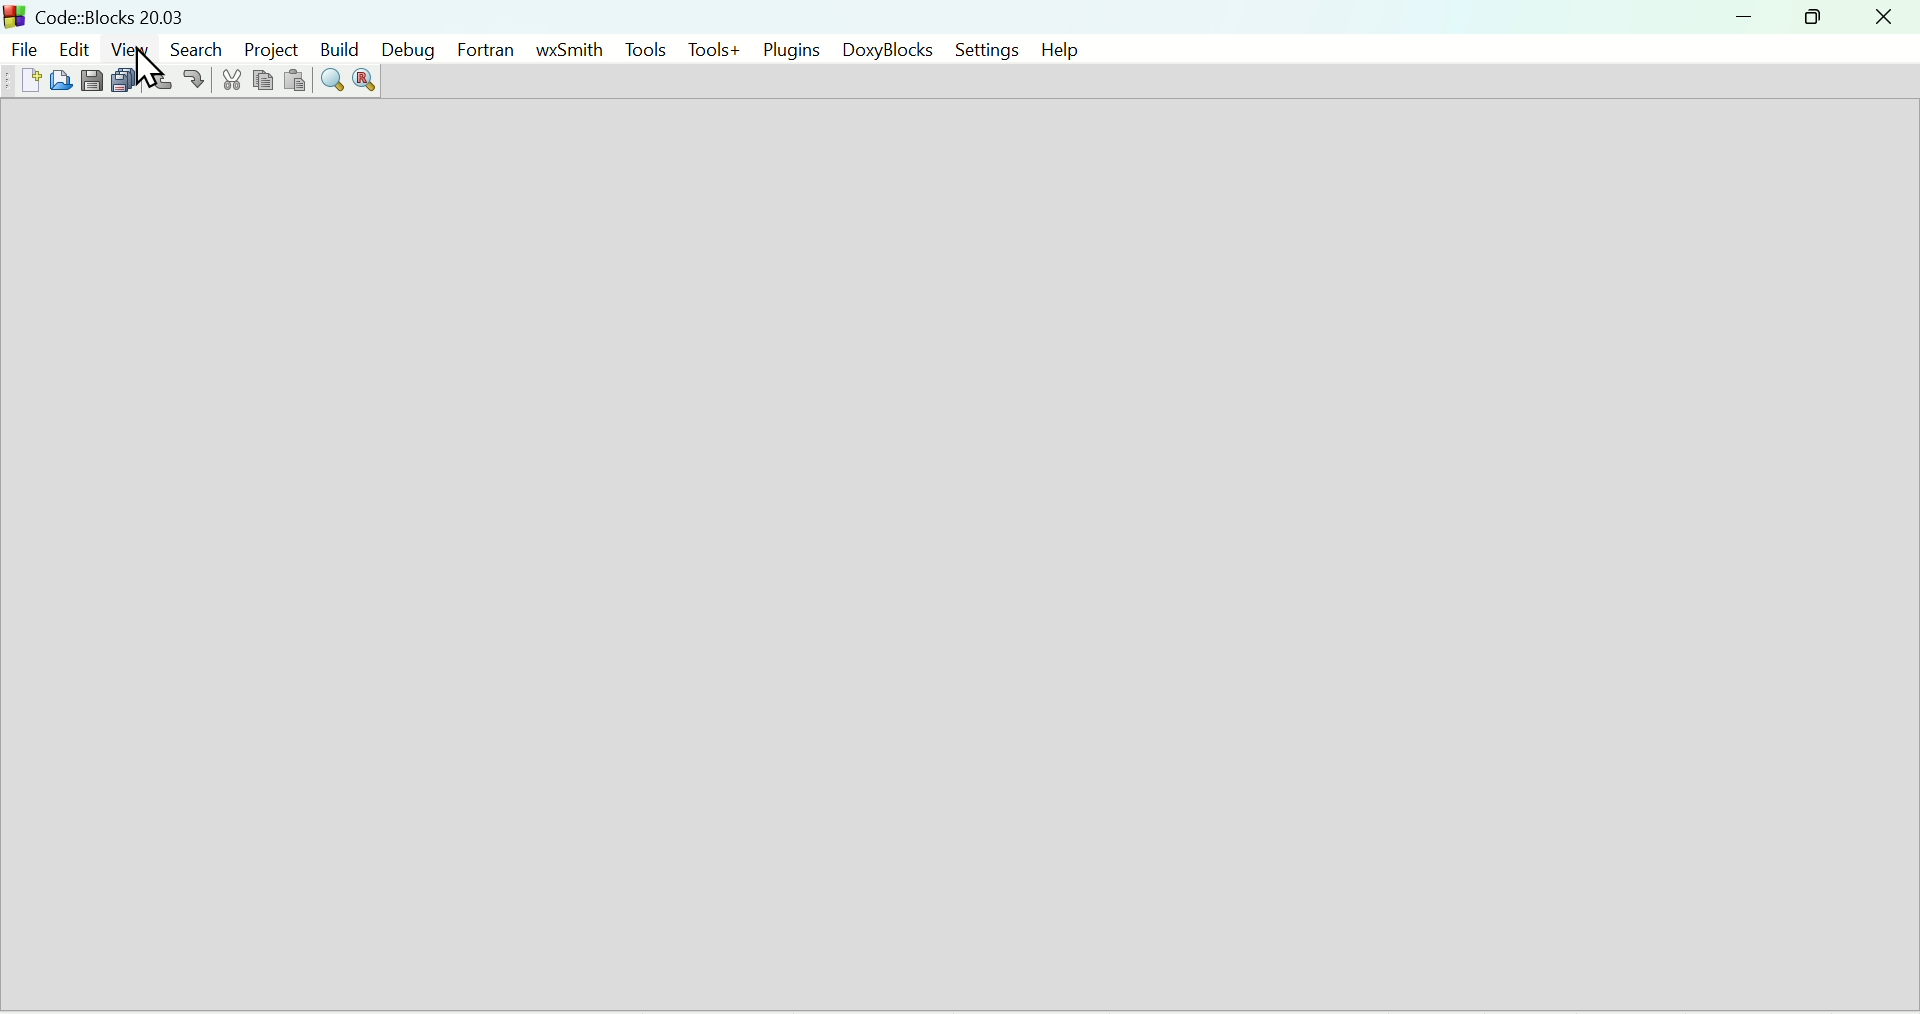 The width and height of the screenshot is (1920, 1014). What do you see at coordinates (292, 82) in the screenshot?
I see `Paste` at bounding box center [292, 82].